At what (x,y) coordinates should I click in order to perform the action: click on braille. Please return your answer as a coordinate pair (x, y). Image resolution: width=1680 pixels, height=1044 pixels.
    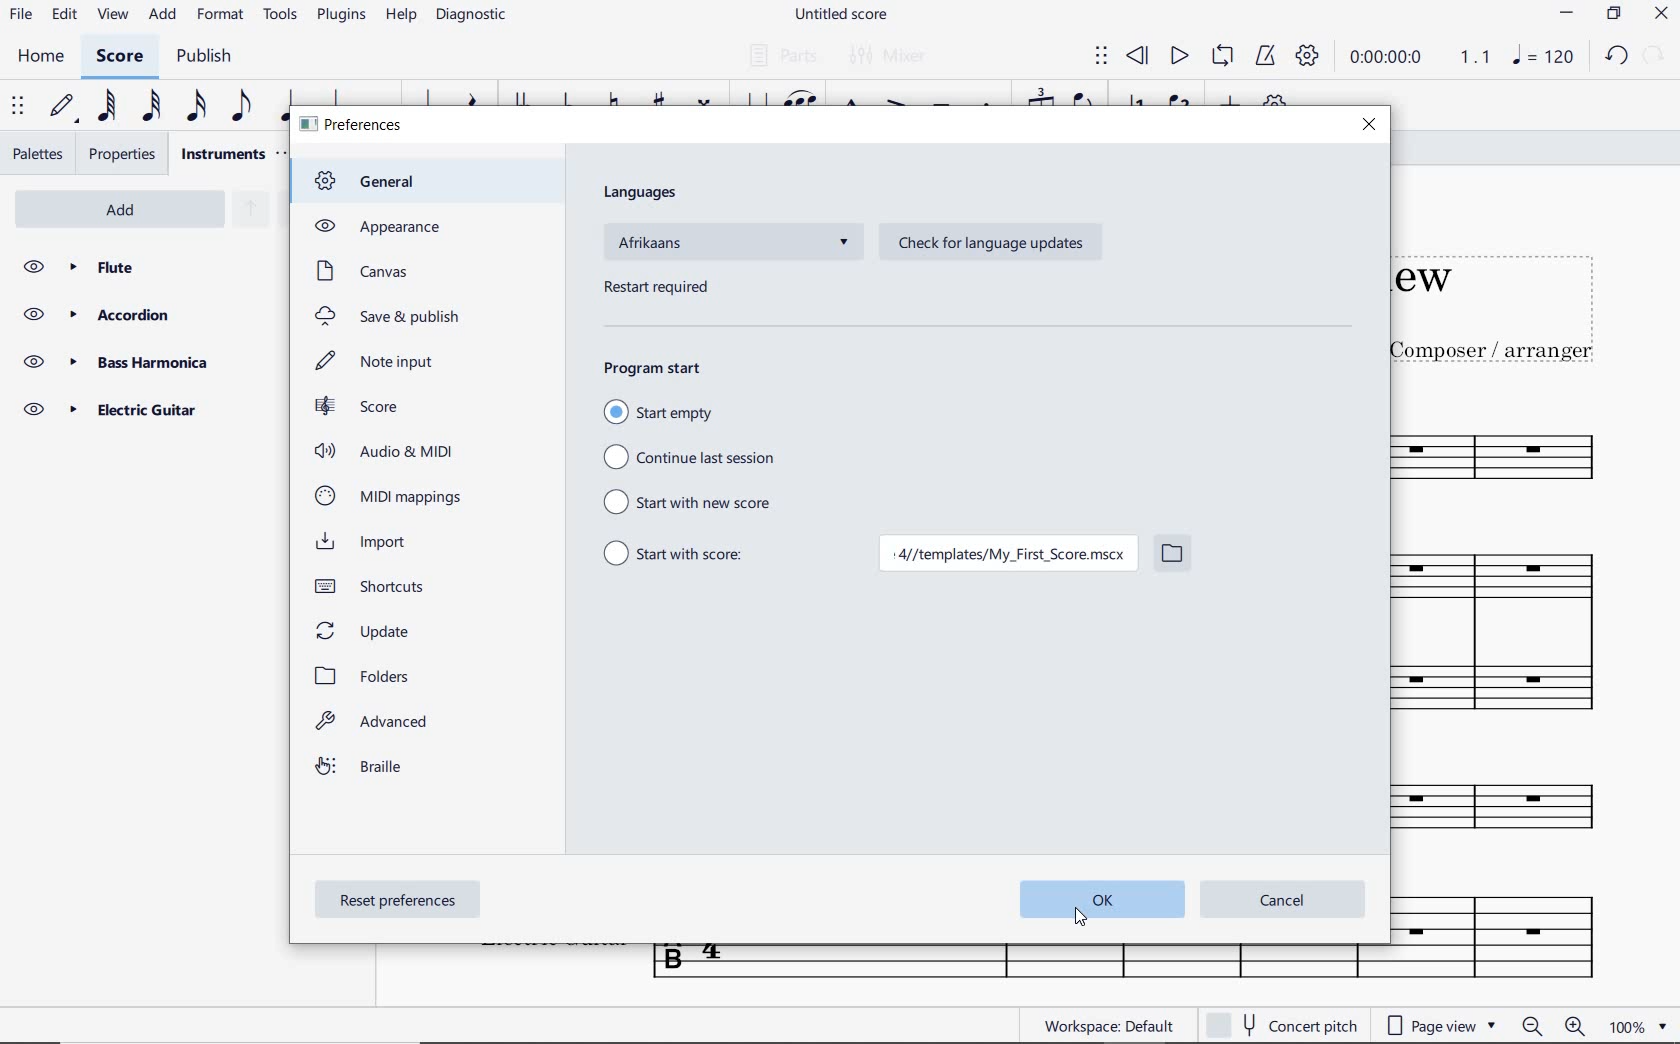
    Looking at the image, I should click on (362, 770).